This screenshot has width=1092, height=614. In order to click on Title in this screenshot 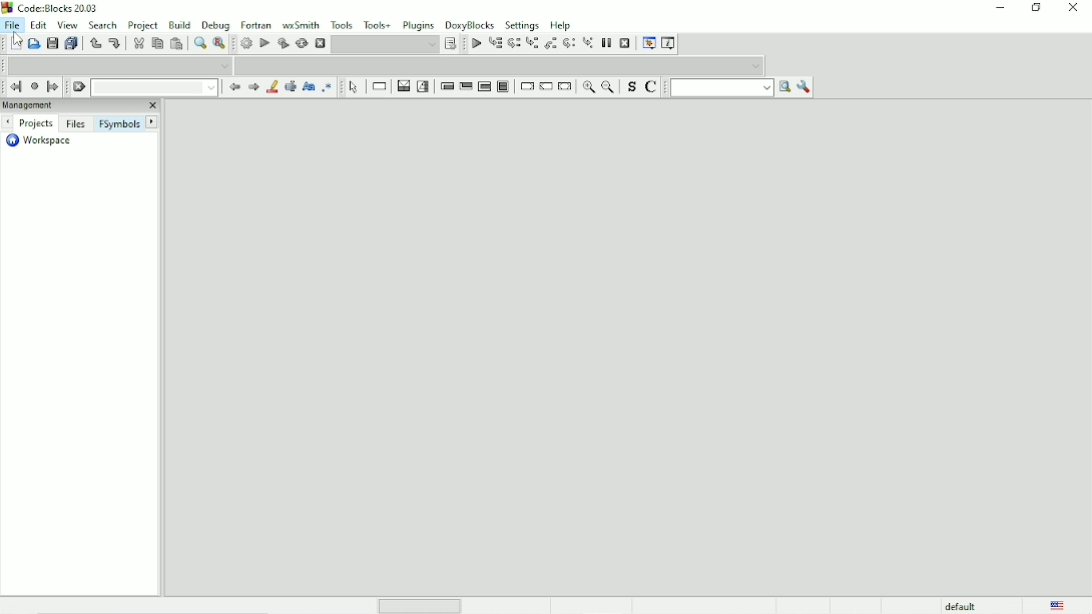, I will do `click(50, 8)`.